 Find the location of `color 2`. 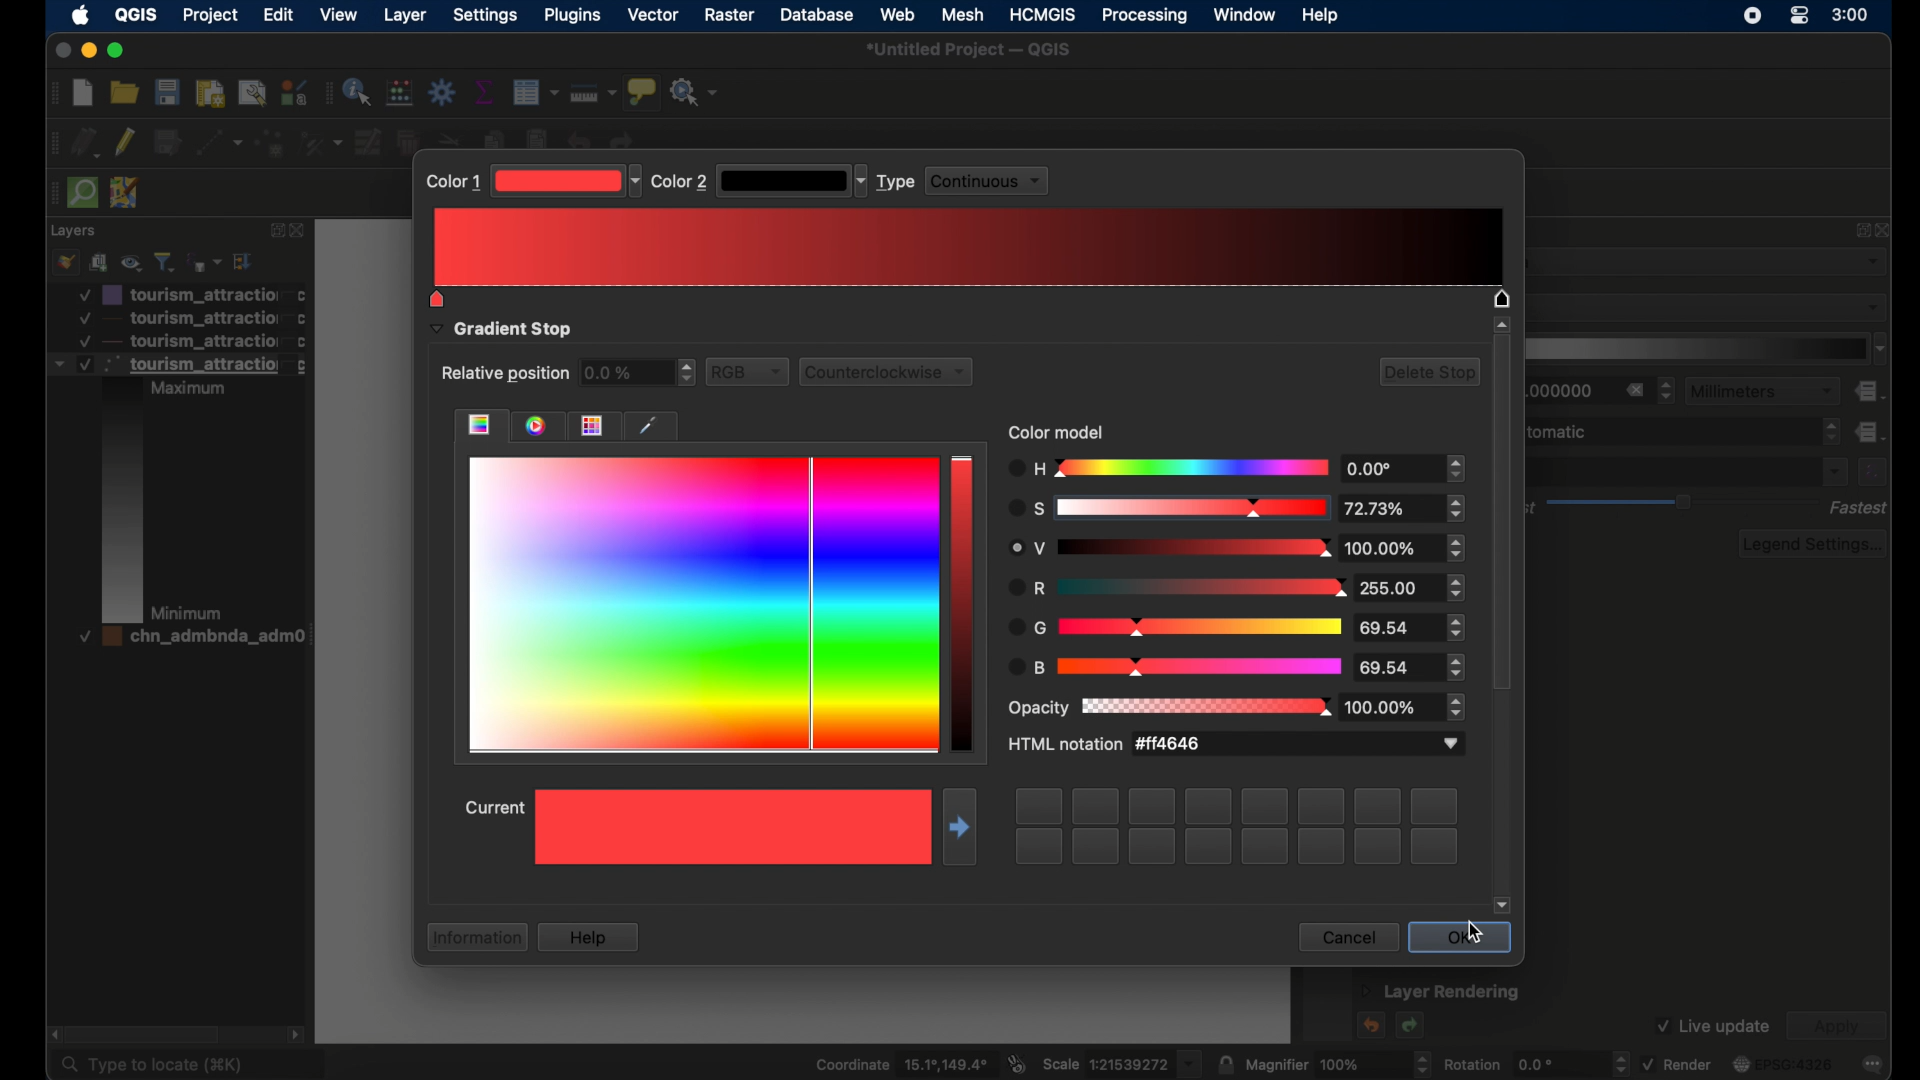

color 2 is located at coordinates (680, 182).